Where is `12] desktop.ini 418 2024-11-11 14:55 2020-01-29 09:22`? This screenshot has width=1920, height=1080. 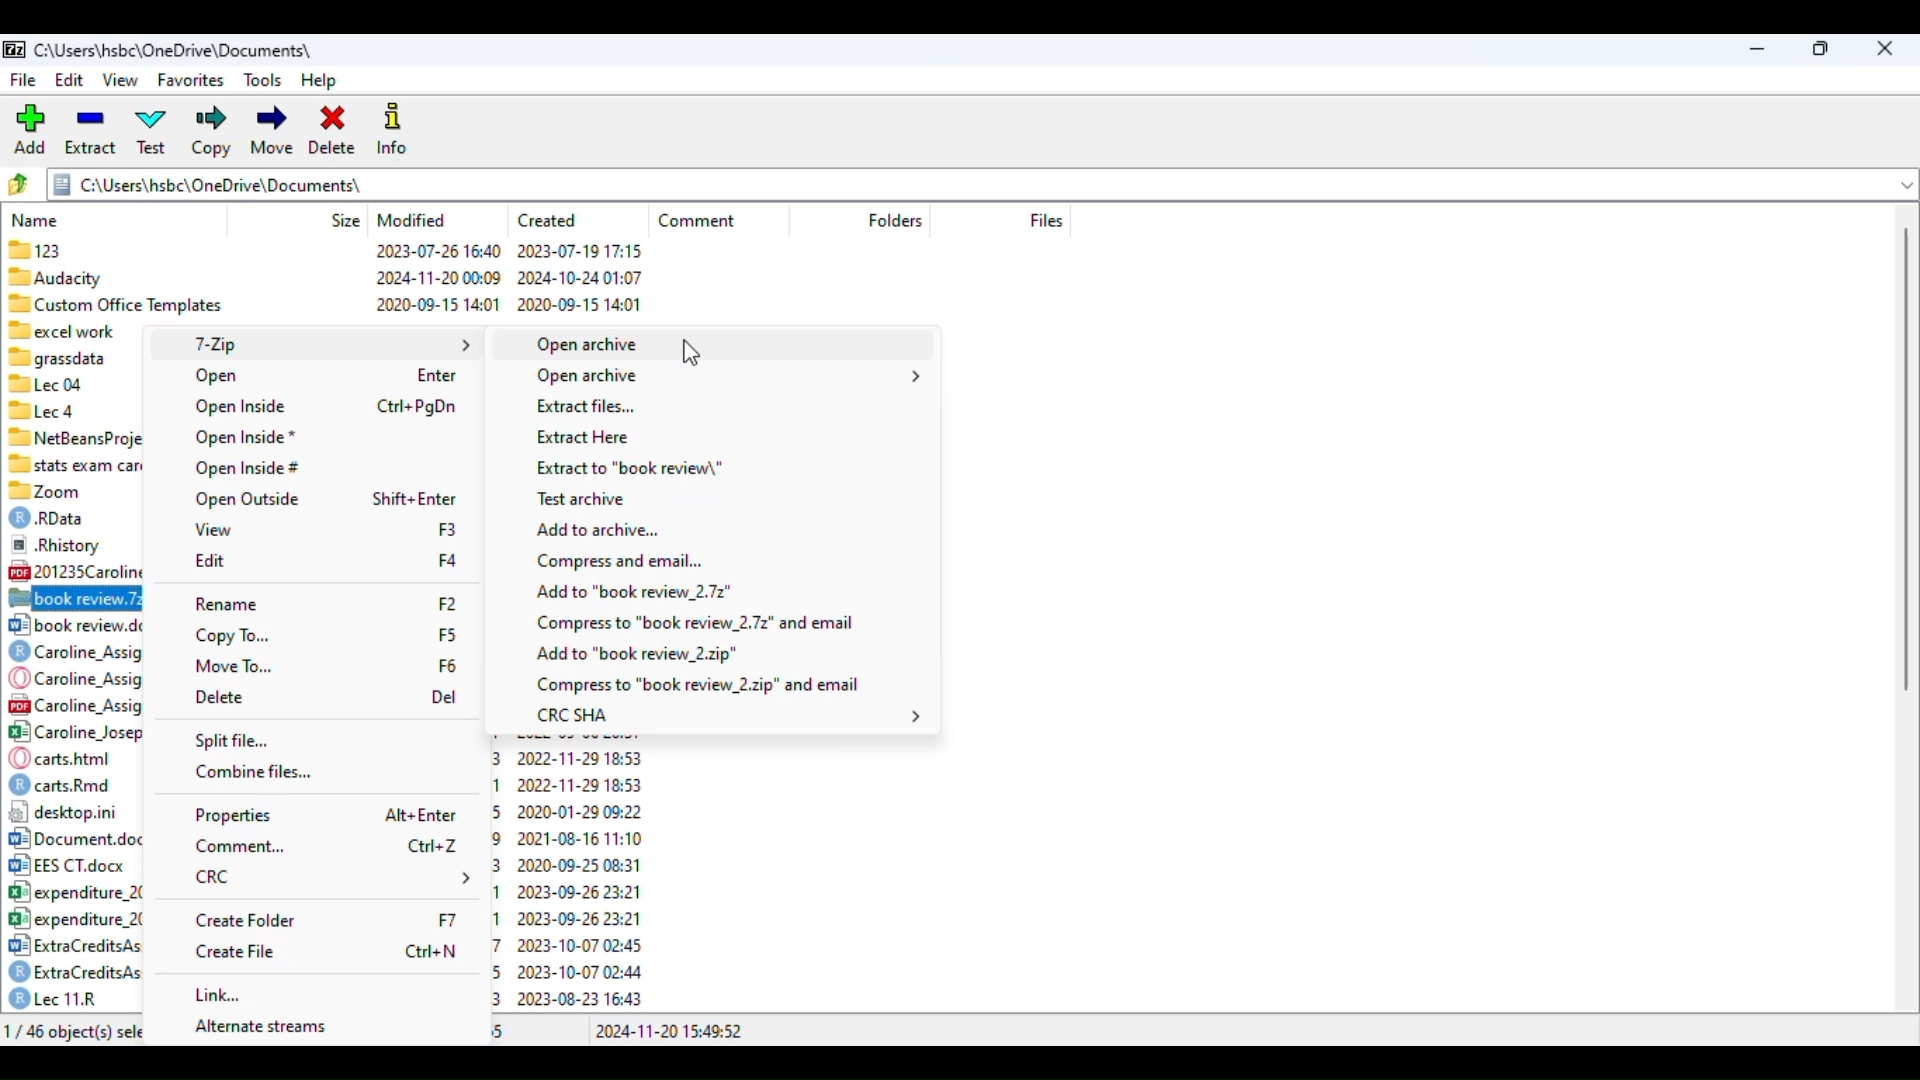 12] desktop.ini 418 2024-11-11 14:55 2020-01-29 09:22 is located at coordinates (73, 811).